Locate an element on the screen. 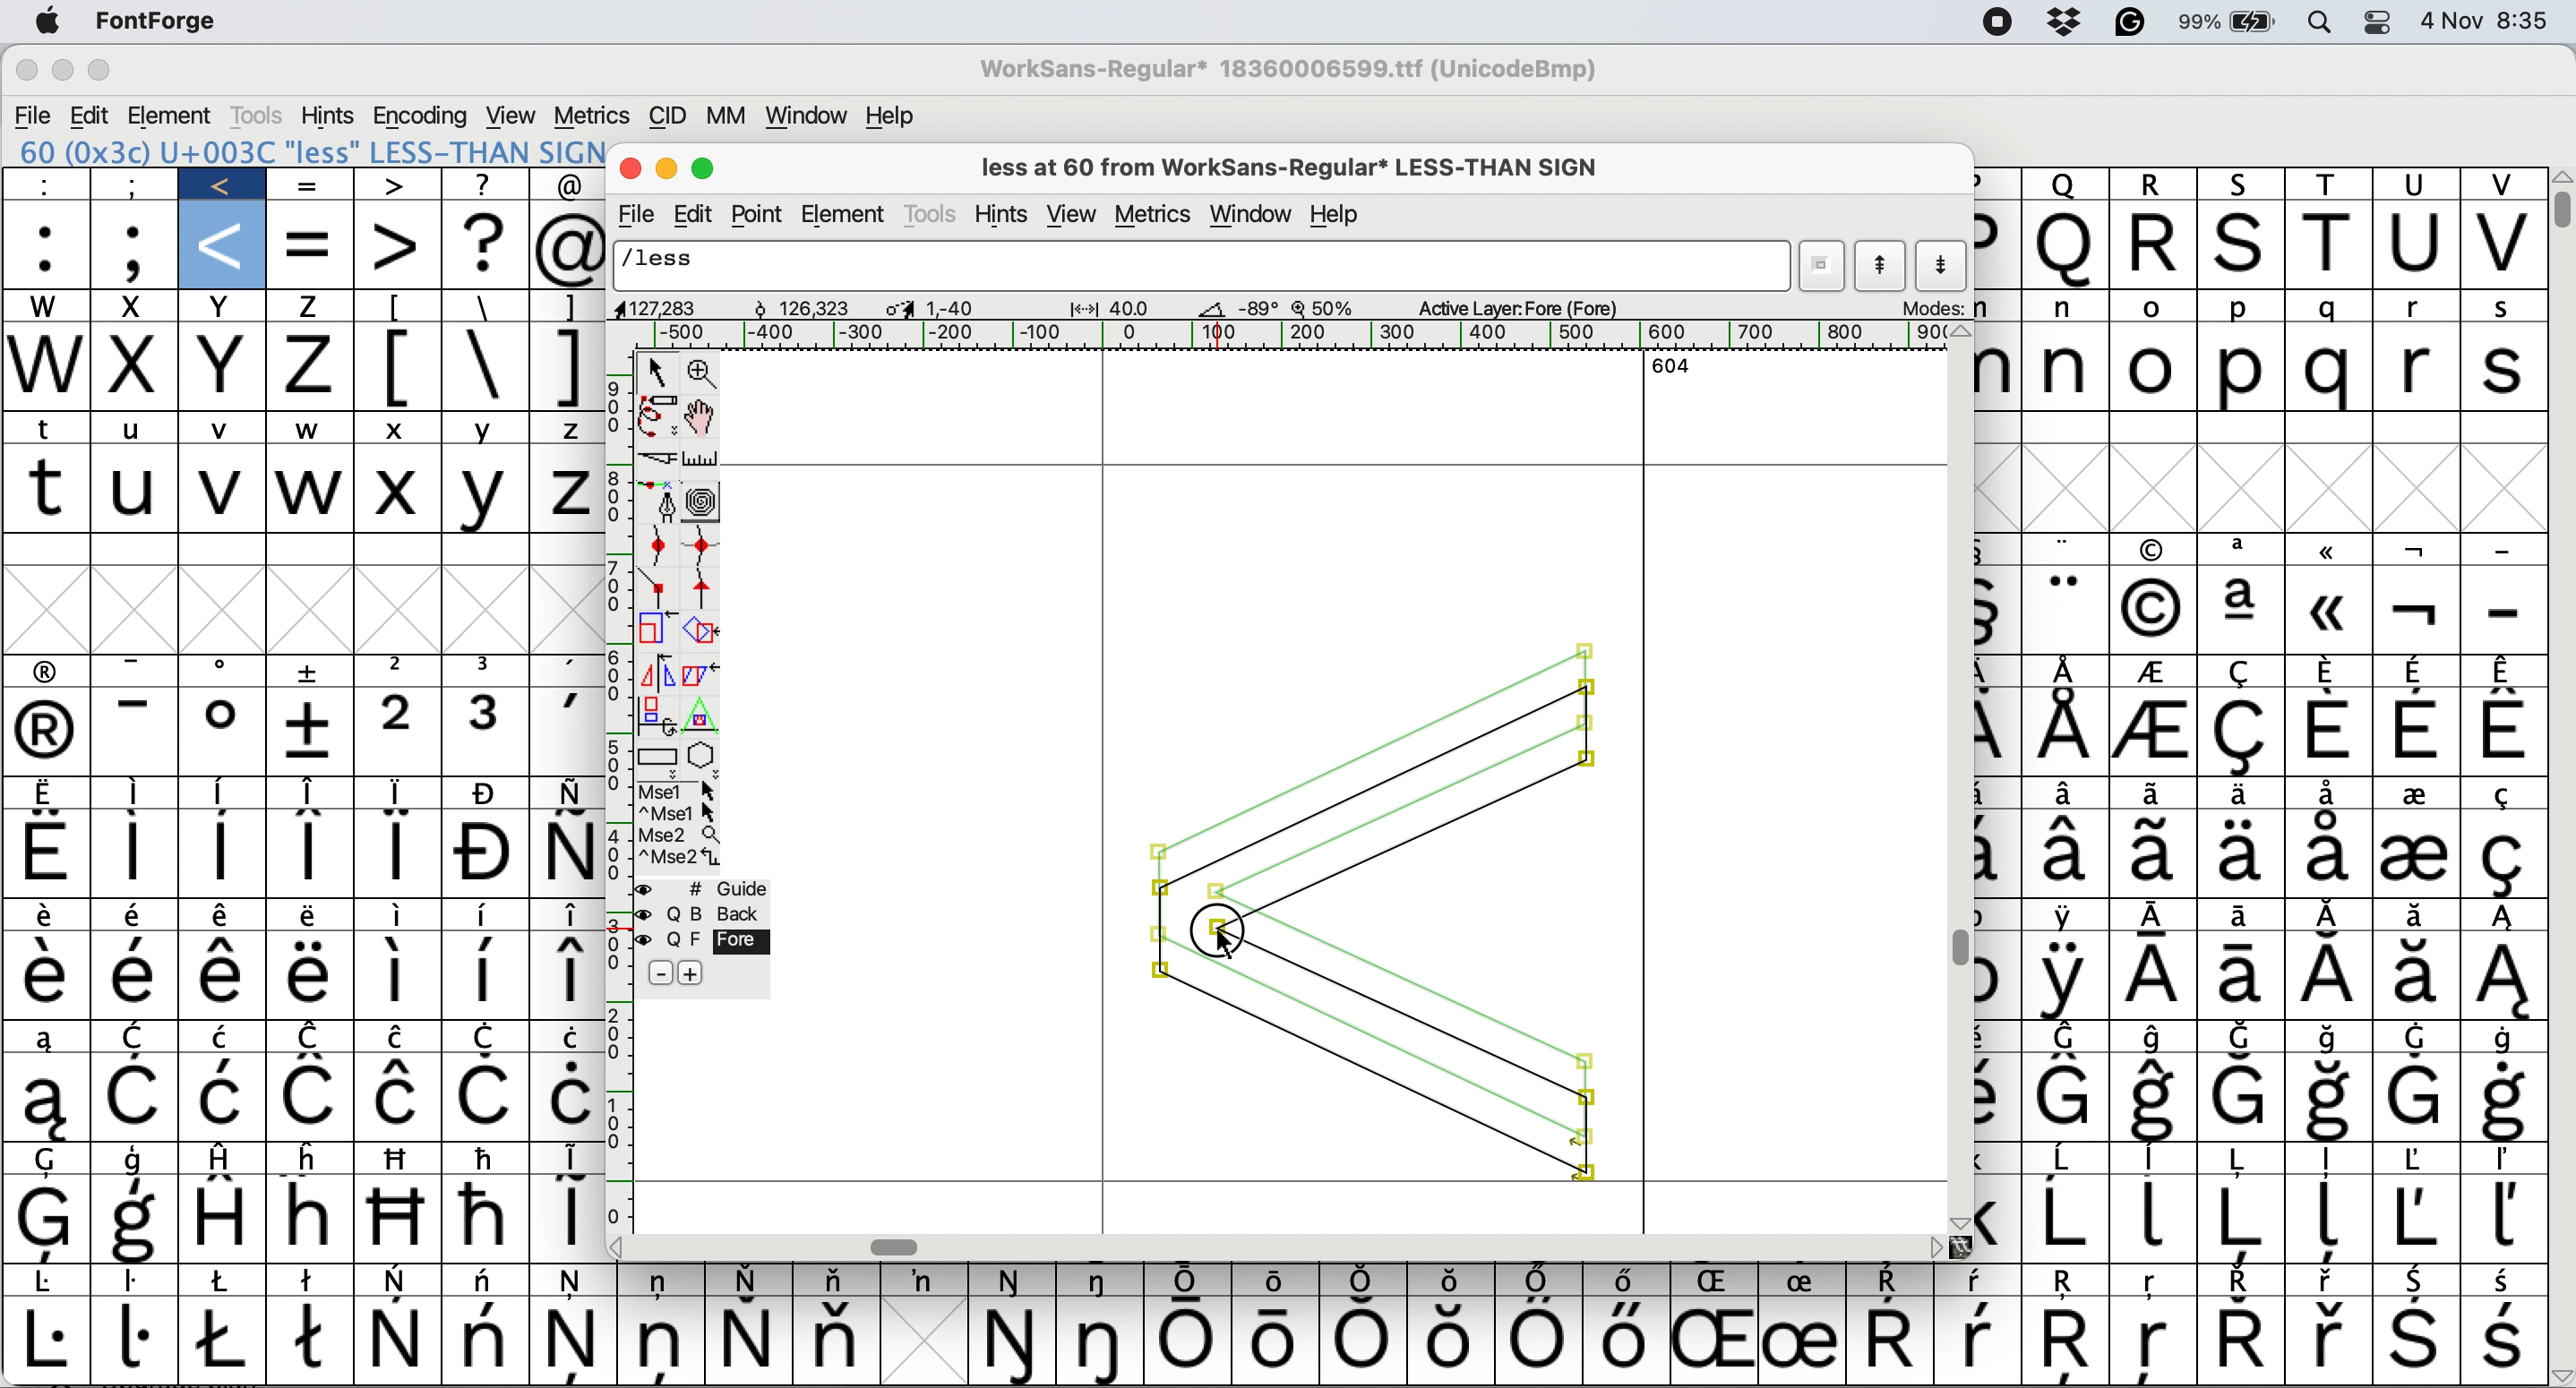  o is located at coordinates (2156, 368).